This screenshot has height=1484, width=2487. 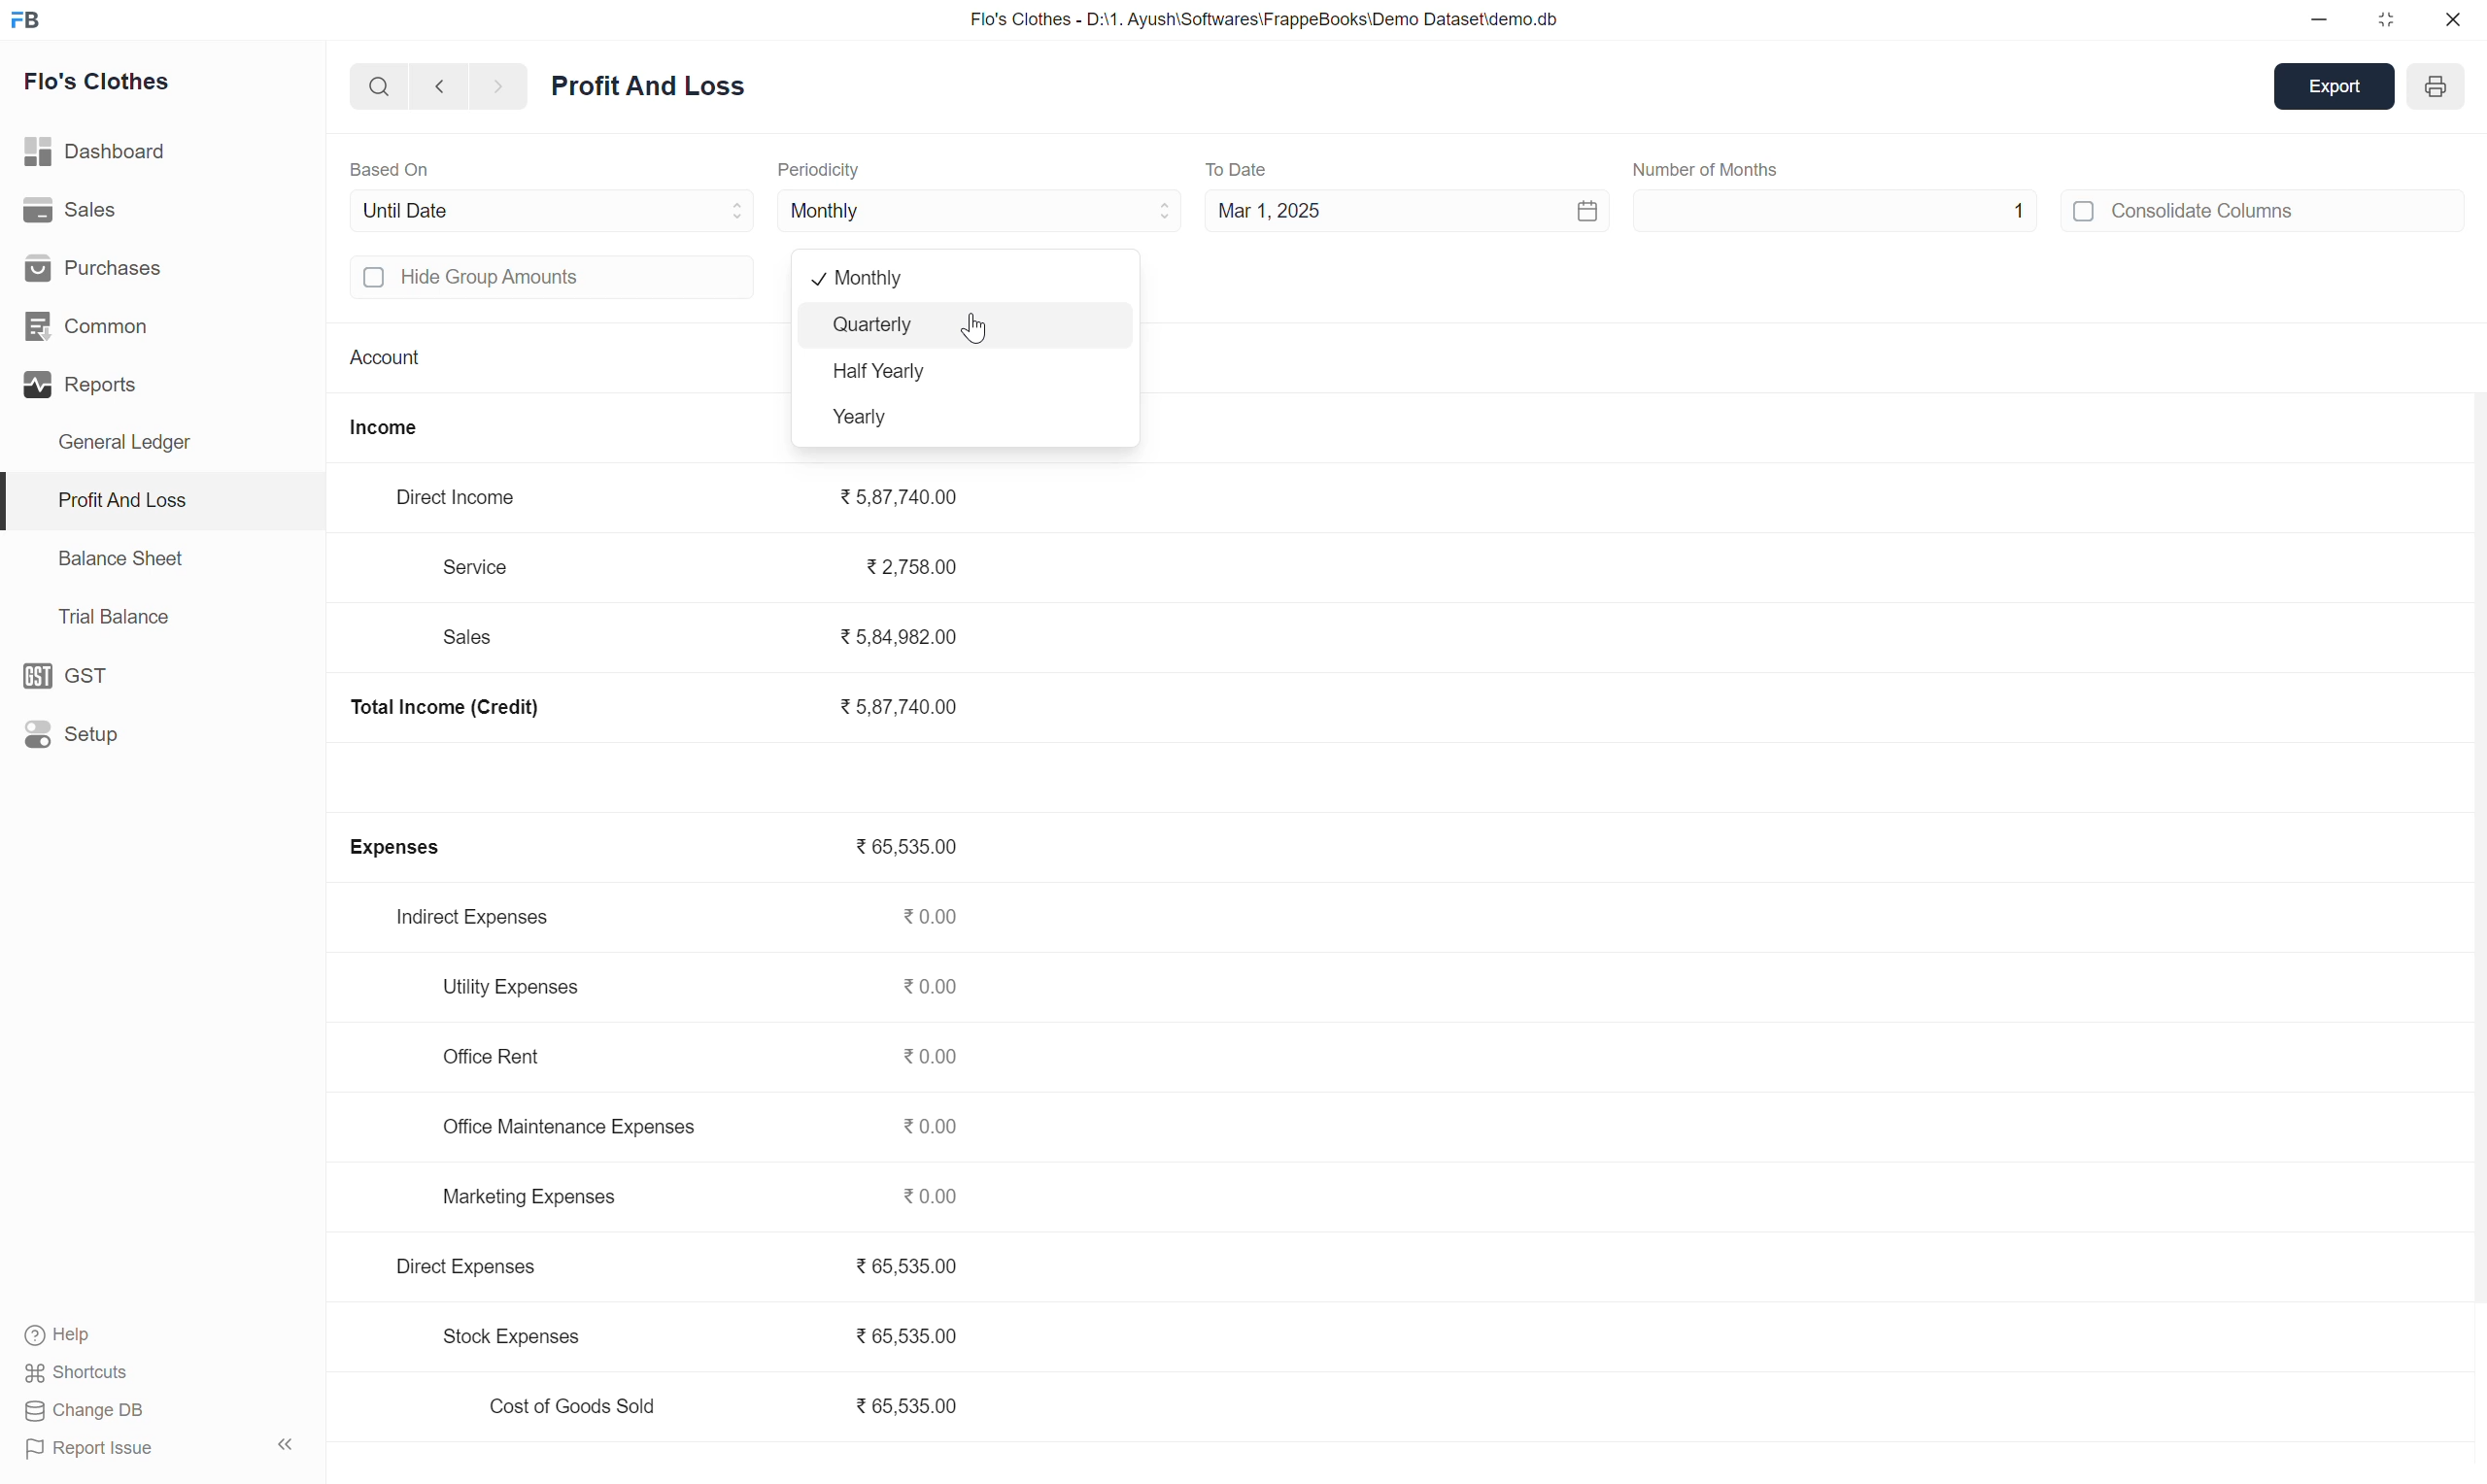 I want to click on Profit and Loss, so click(x=656, y=92).